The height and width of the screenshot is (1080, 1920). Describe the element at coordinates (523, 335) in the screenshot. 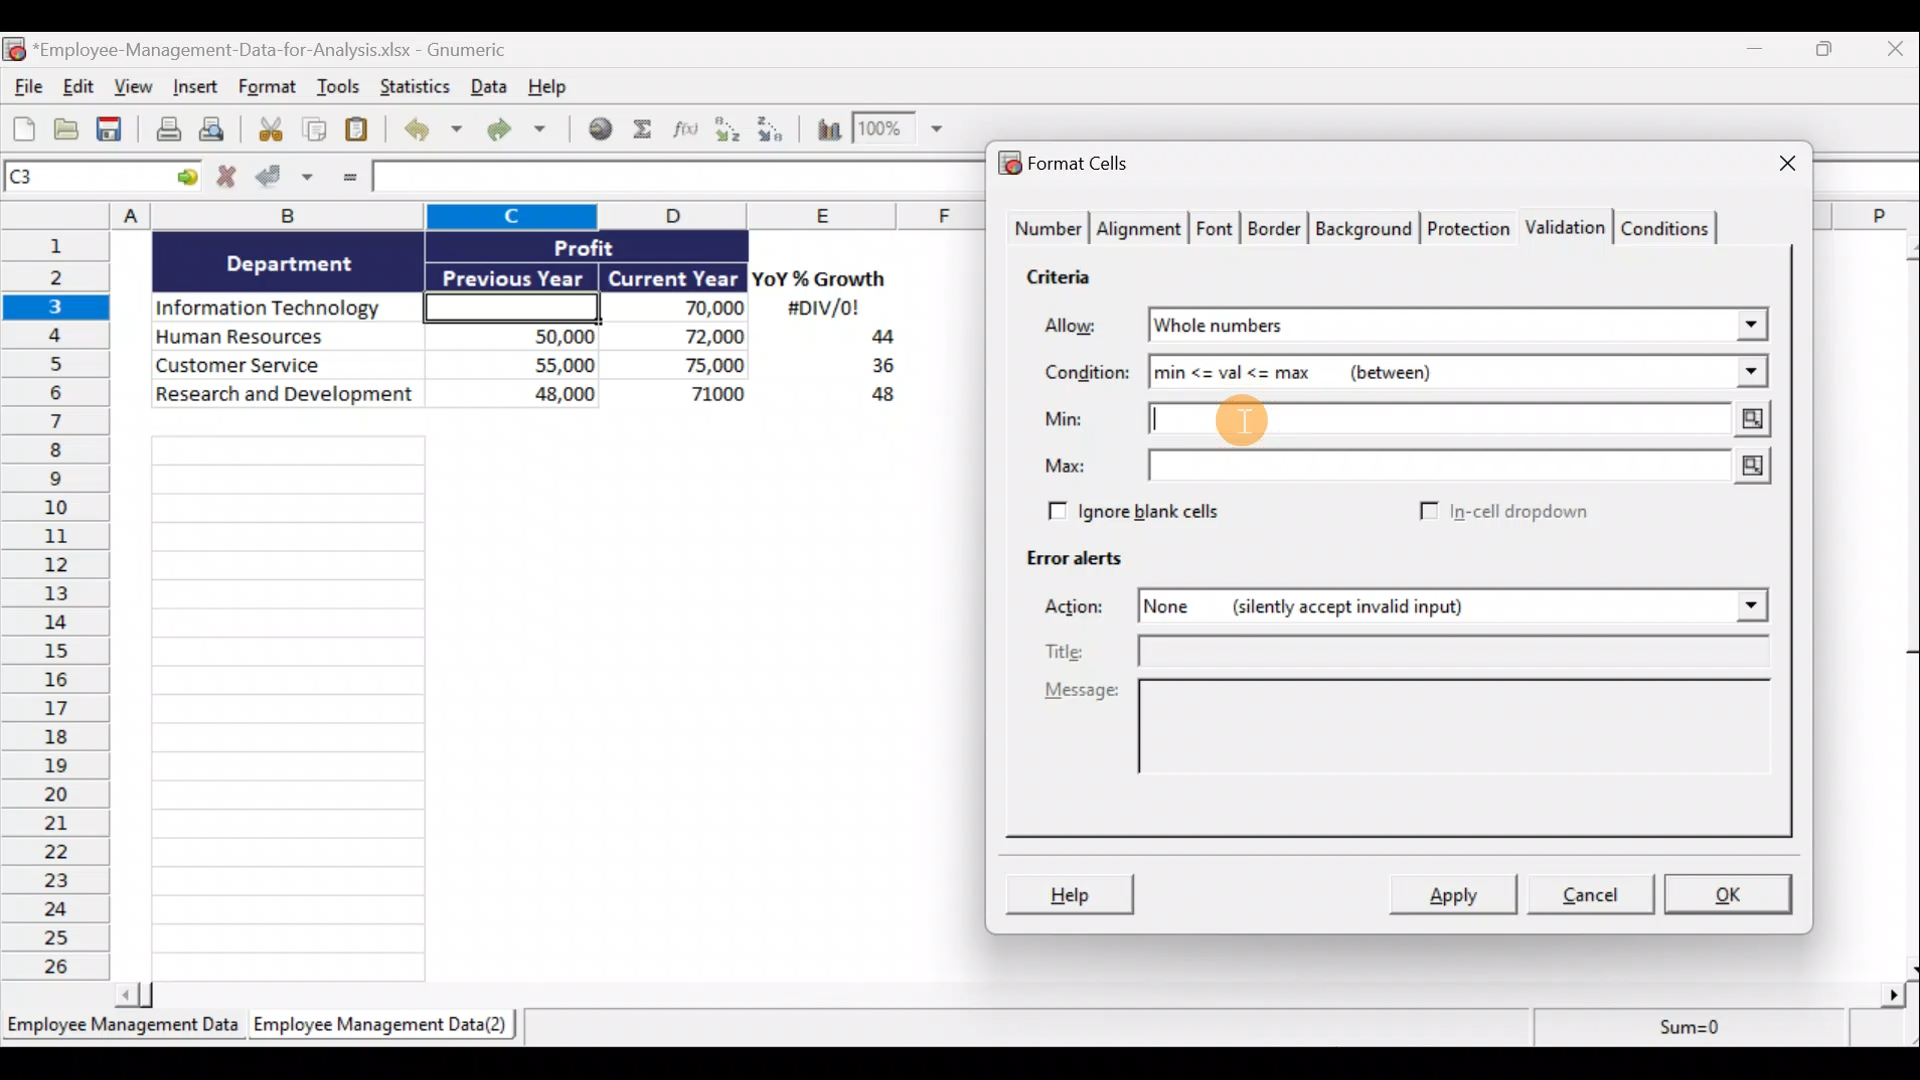

I see `50,000` at that location.